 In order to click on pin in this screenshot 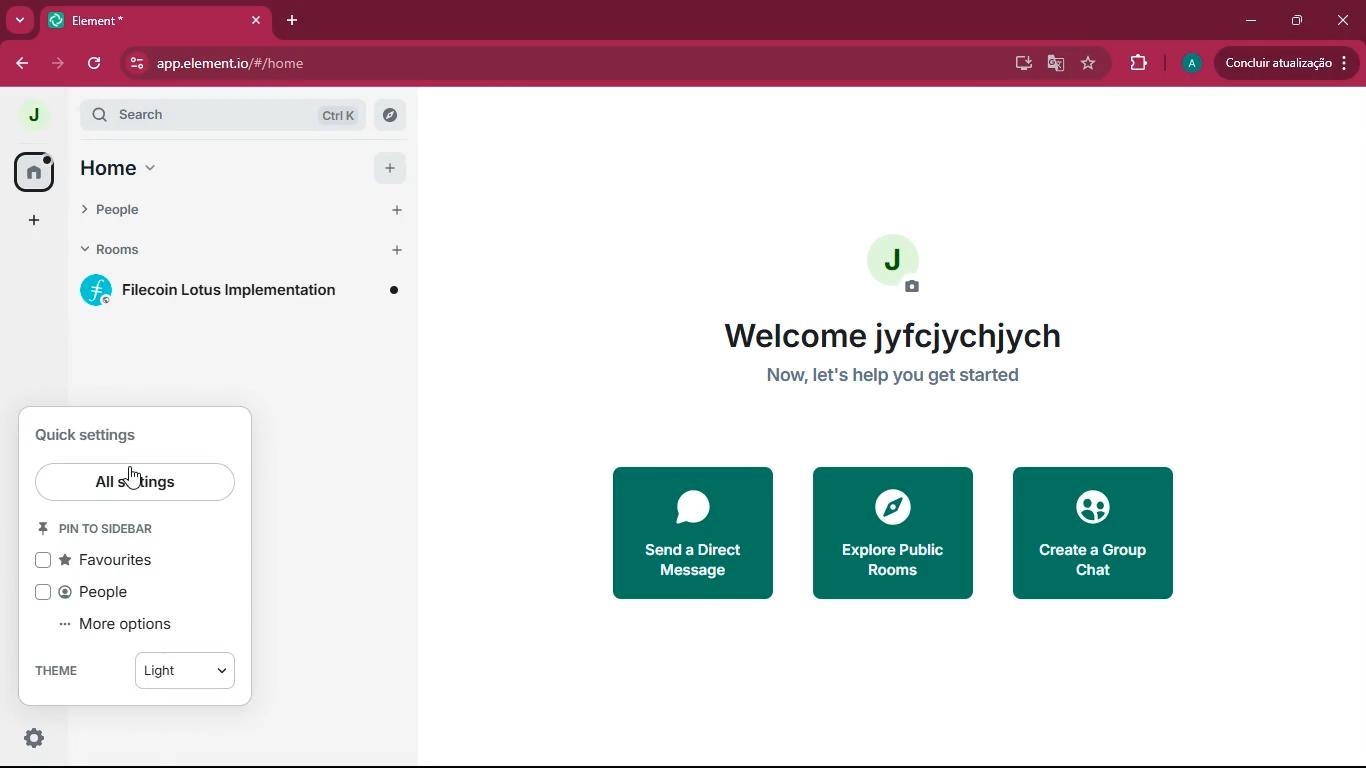, I will do `click(102, 527)`.